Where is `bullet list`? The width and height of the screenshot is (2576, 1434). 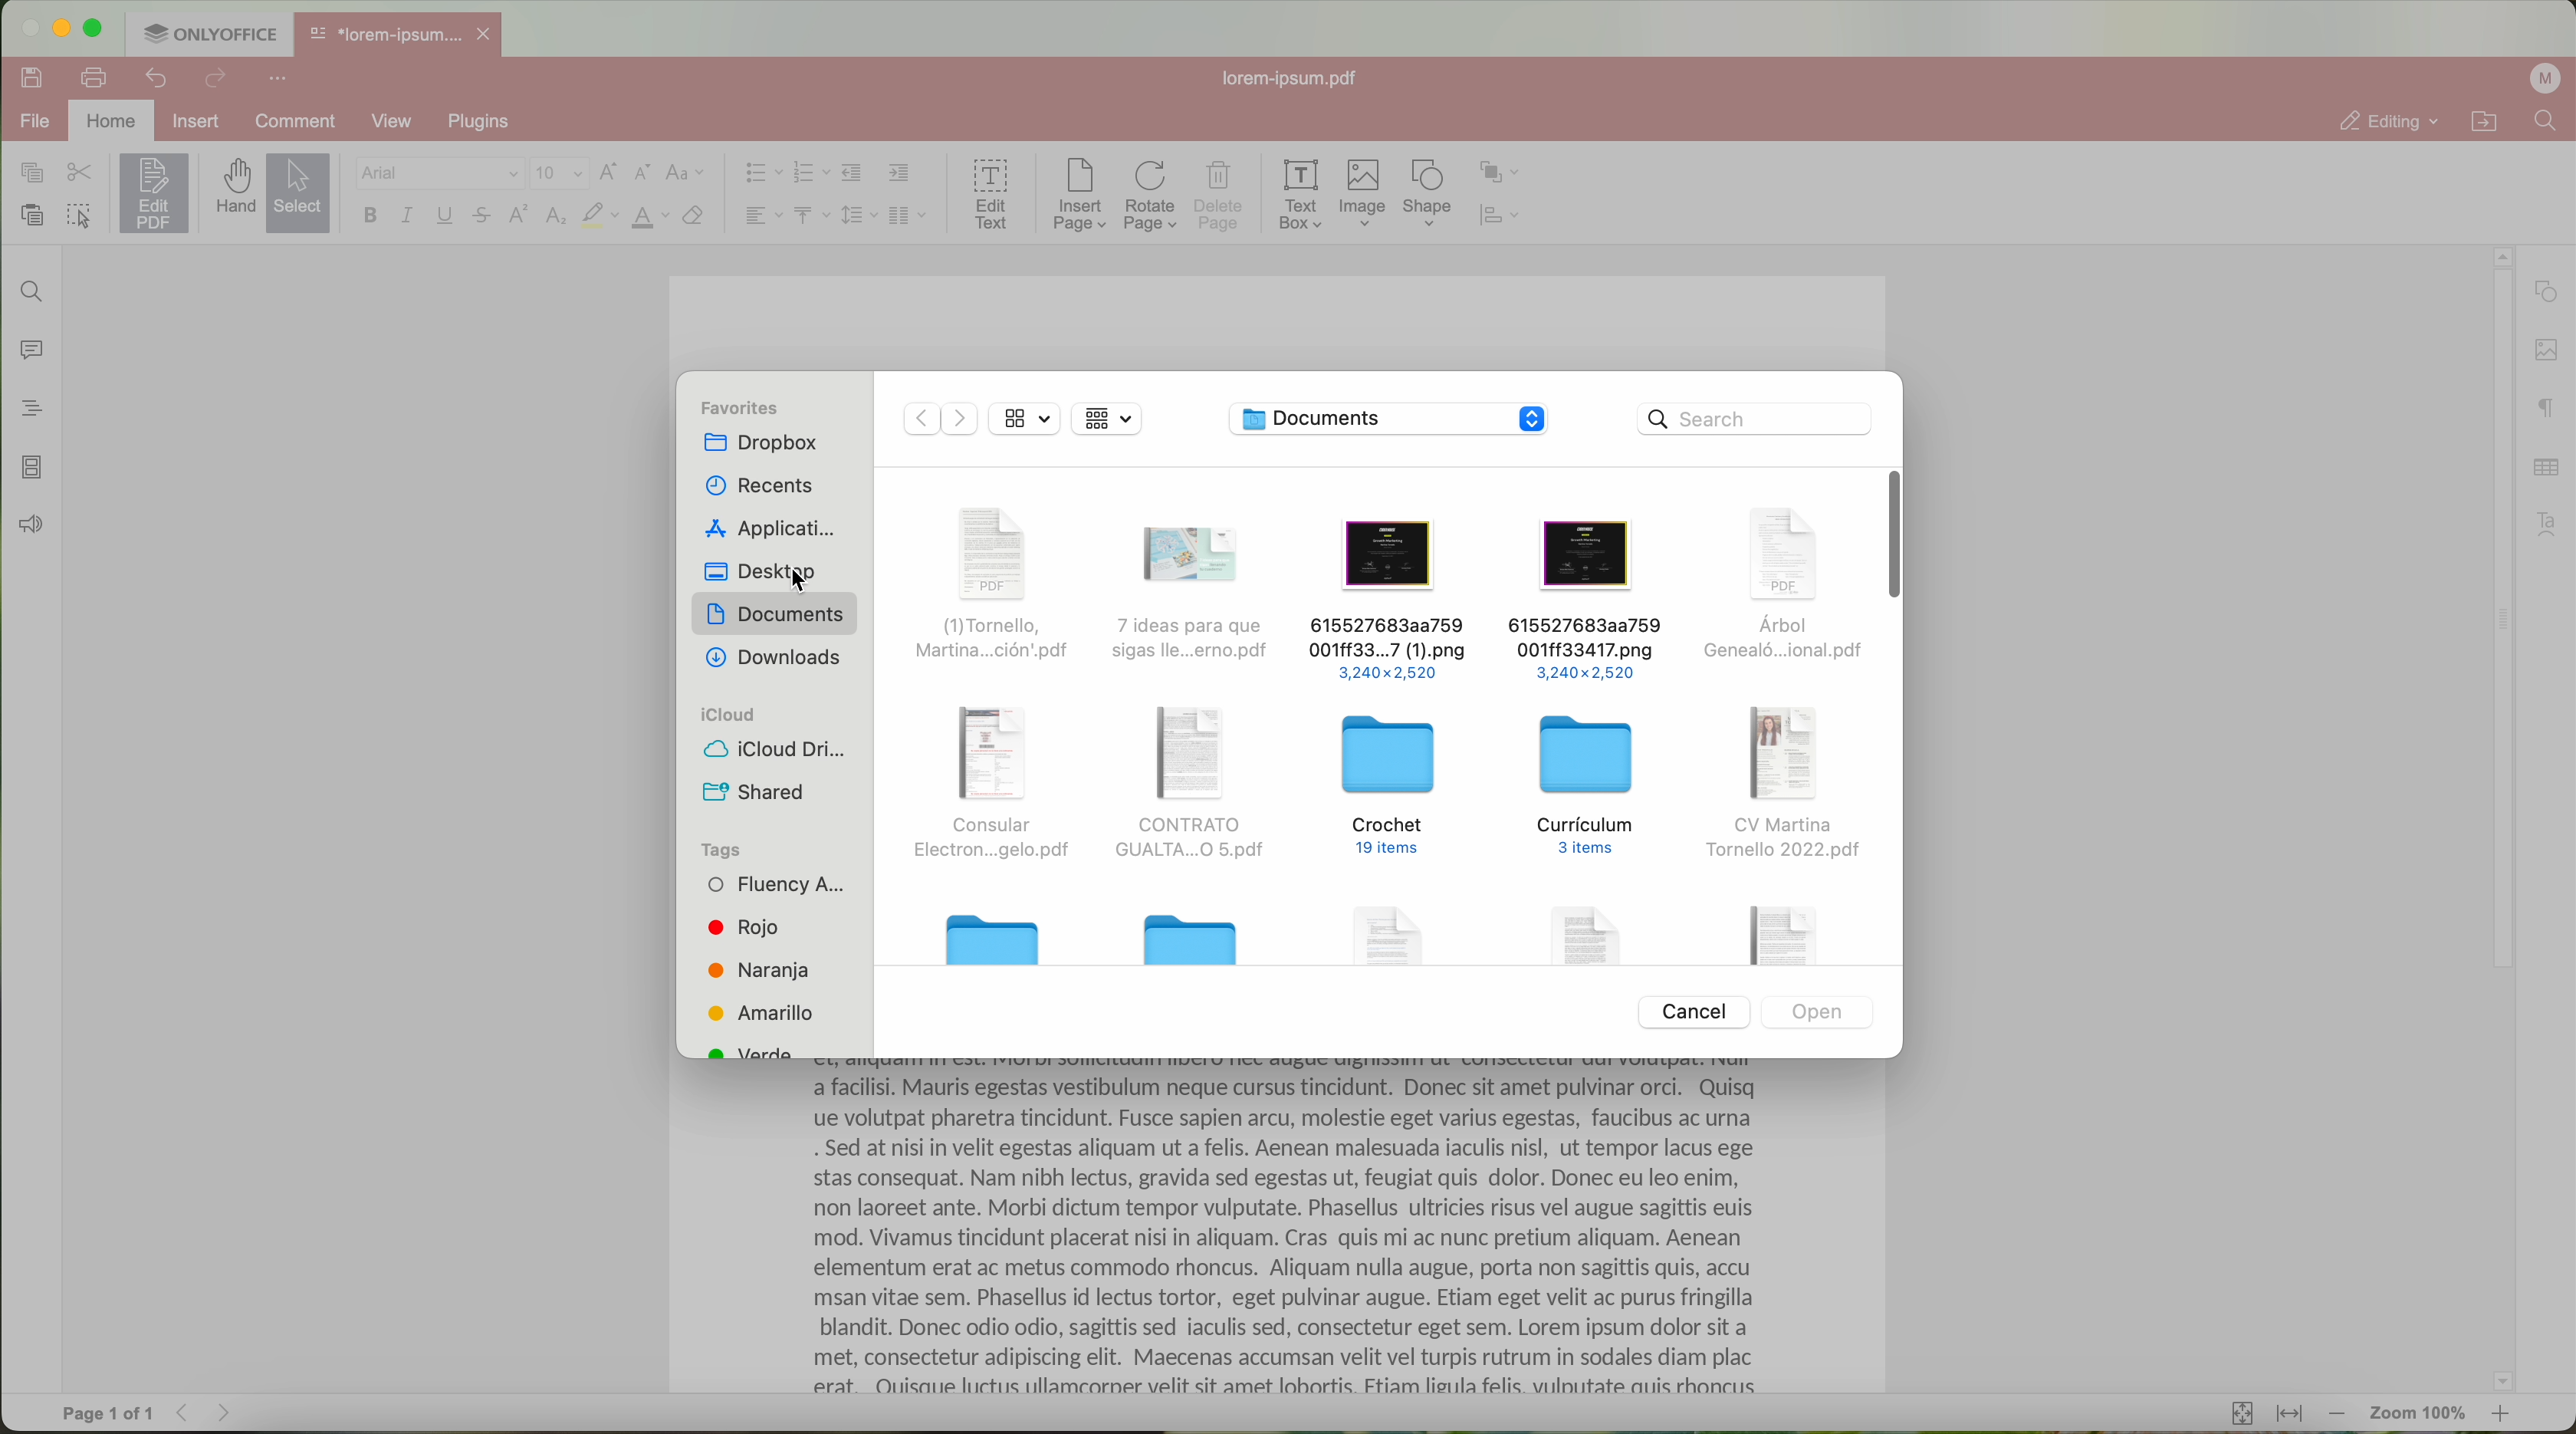 bullet list is located at coordinates (758, 174).